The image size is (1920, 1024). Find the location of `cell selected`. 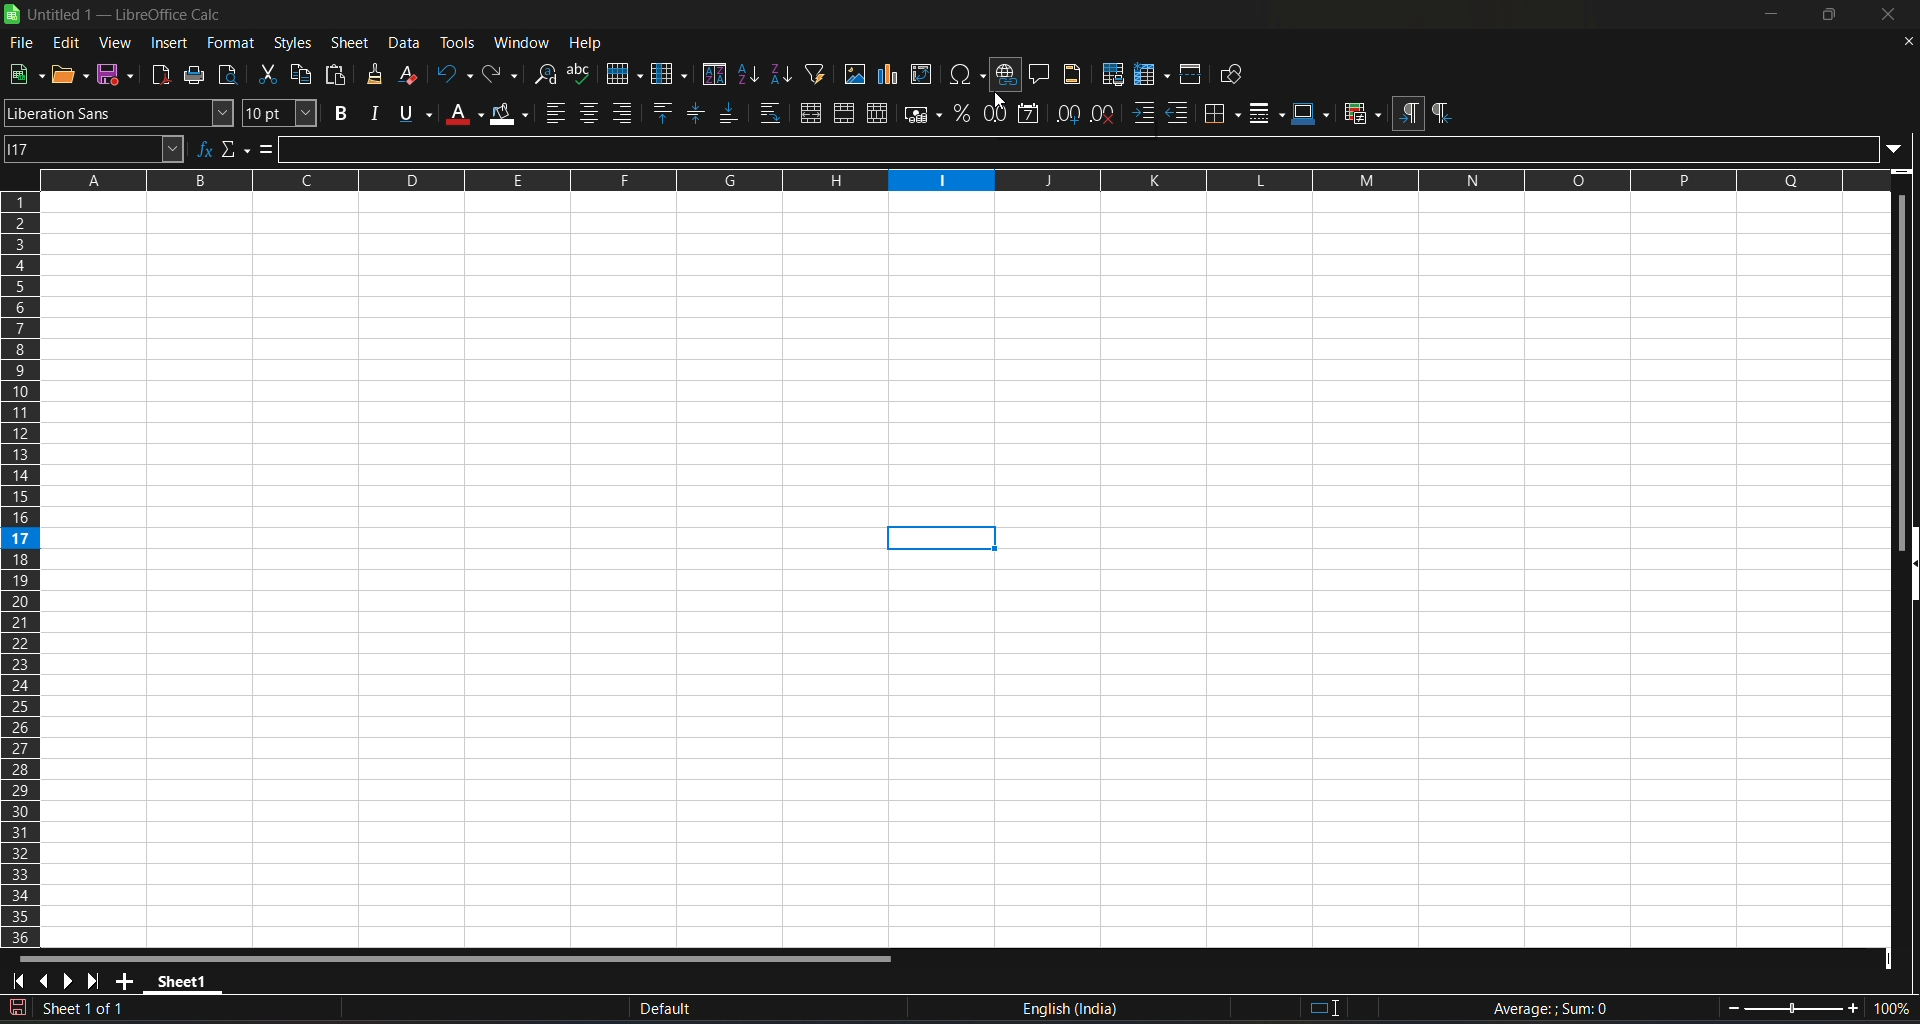

cell selected is located at coordinates (943, 537).